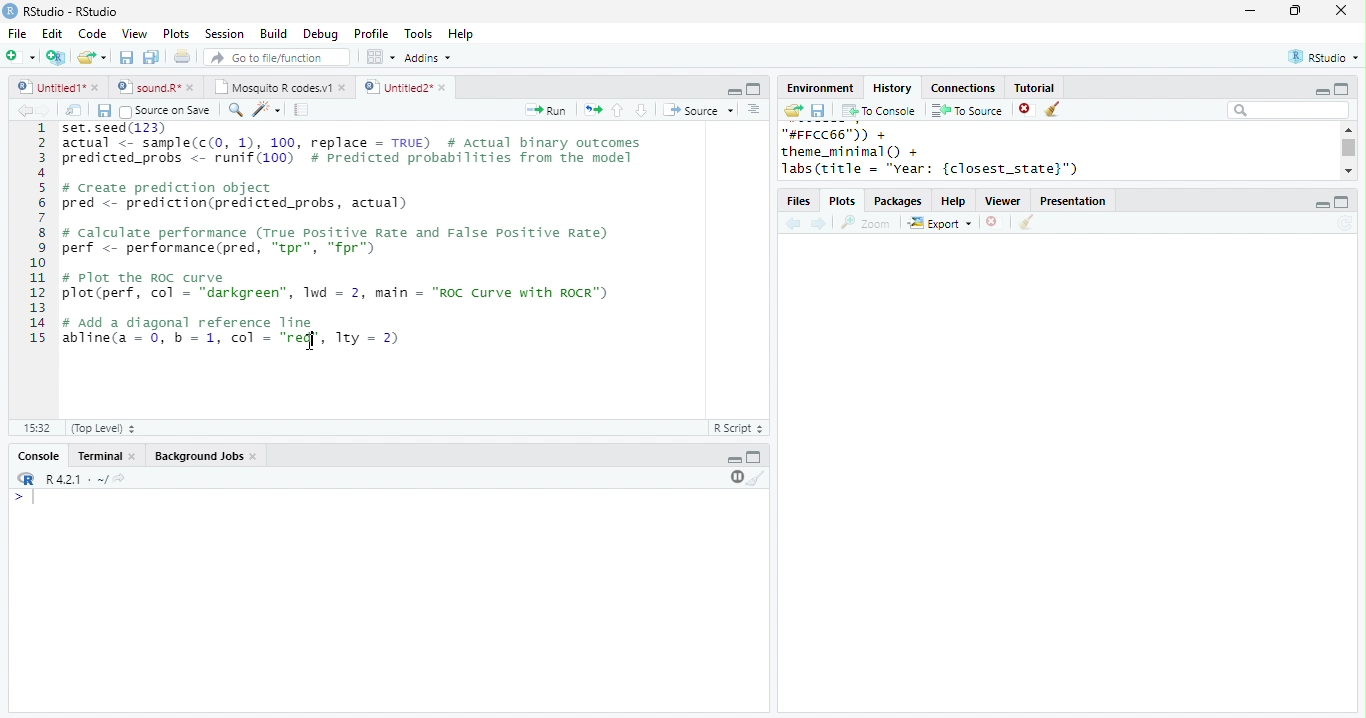 This screenshot has width=1366, height=718. I want to click on minimize, so click(734, 460).